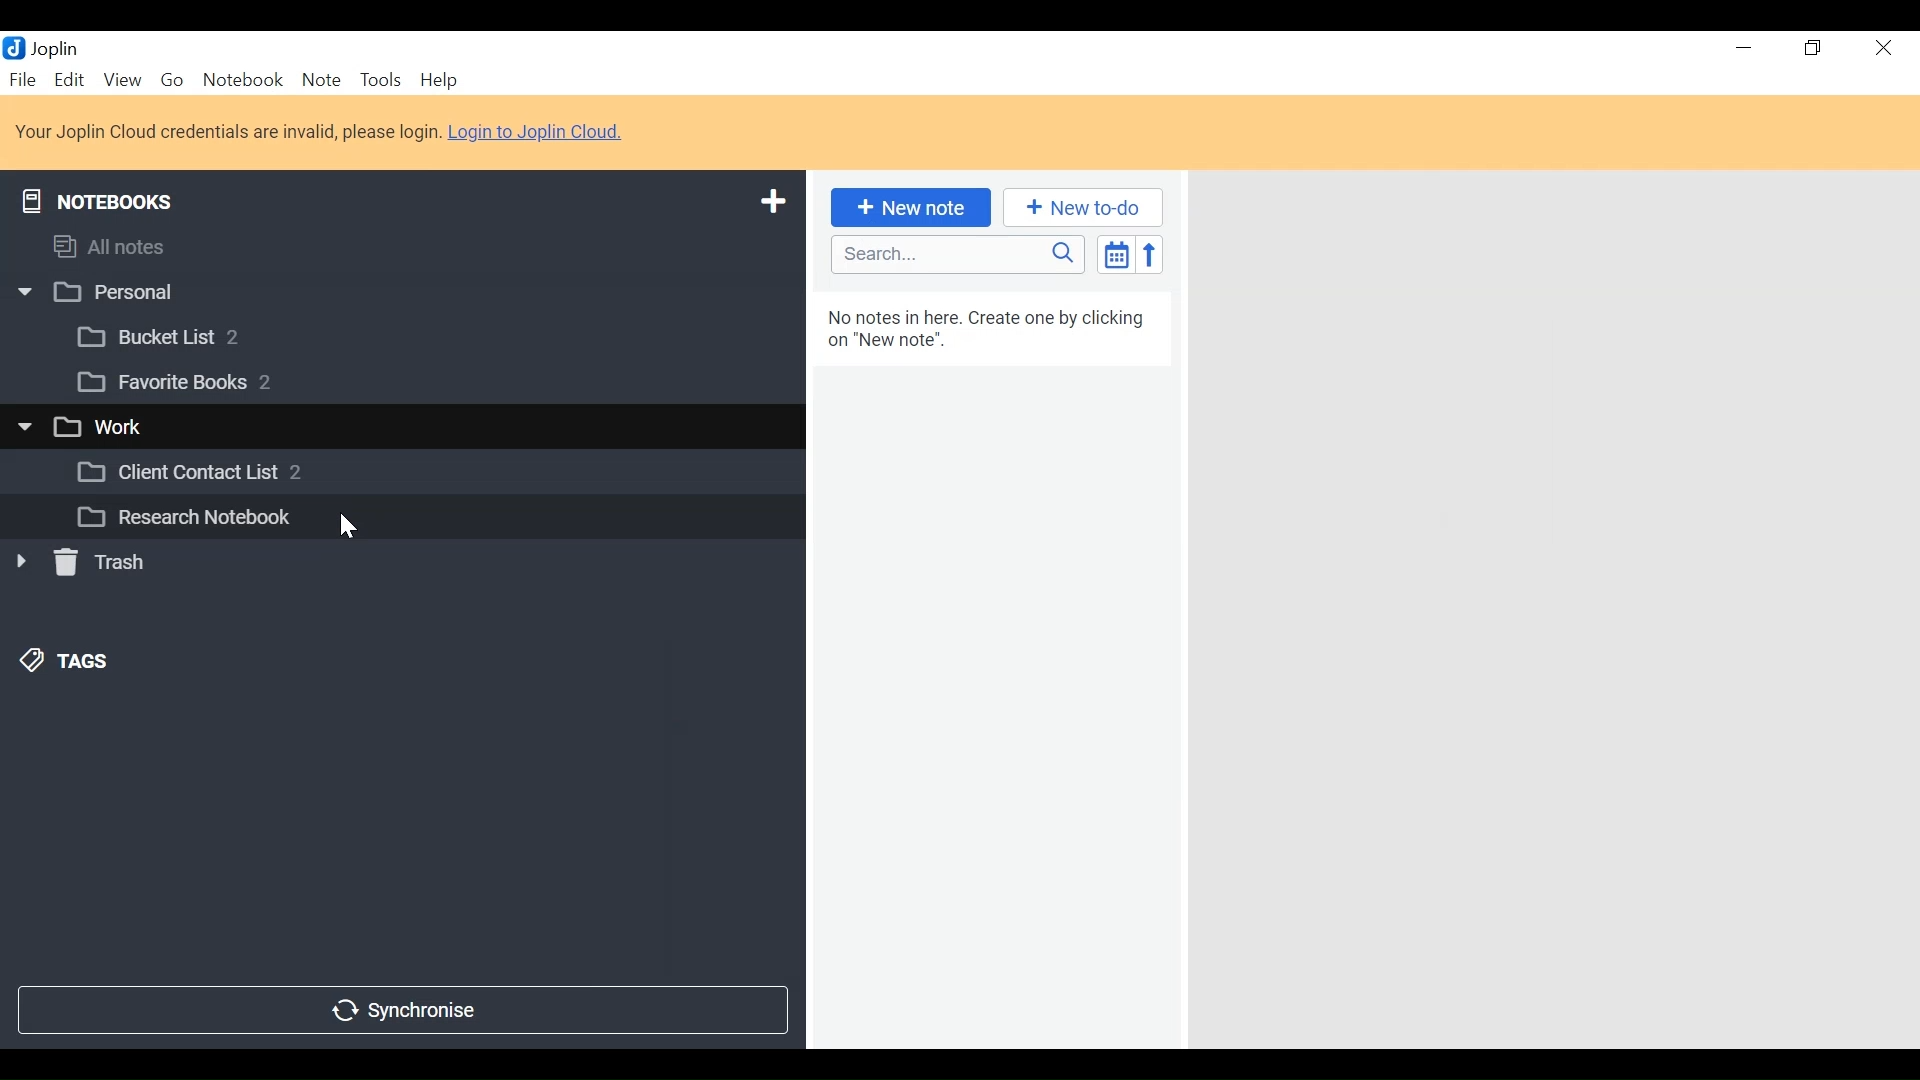  What do you see at coordinates (219, 477) in the screenshot?
I see `[3 Client Contact List 2` at bounding box center [219, 477].